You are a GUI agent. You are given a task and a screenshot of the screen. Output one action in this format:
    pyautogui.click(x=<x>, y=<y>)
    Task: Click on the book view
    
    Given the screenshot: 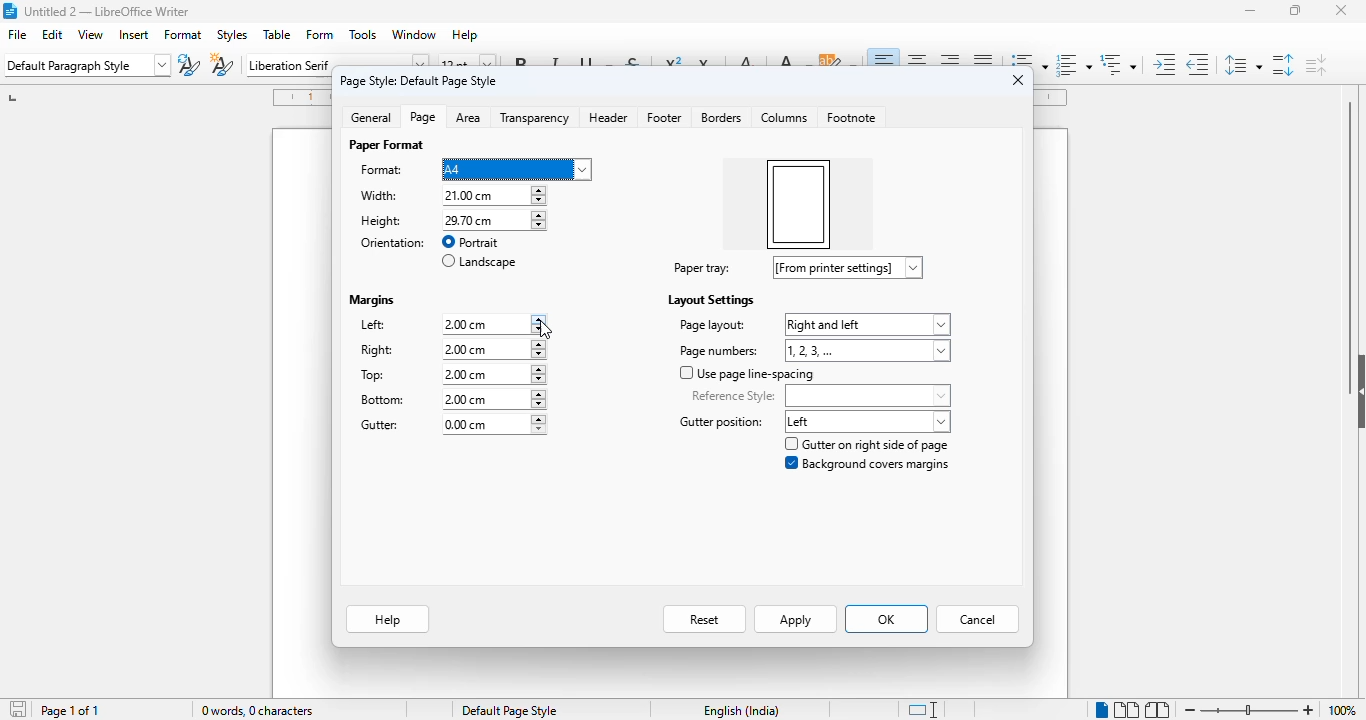 What is the action you would take?
    pyautogui.click(x=1159, y=709)
    